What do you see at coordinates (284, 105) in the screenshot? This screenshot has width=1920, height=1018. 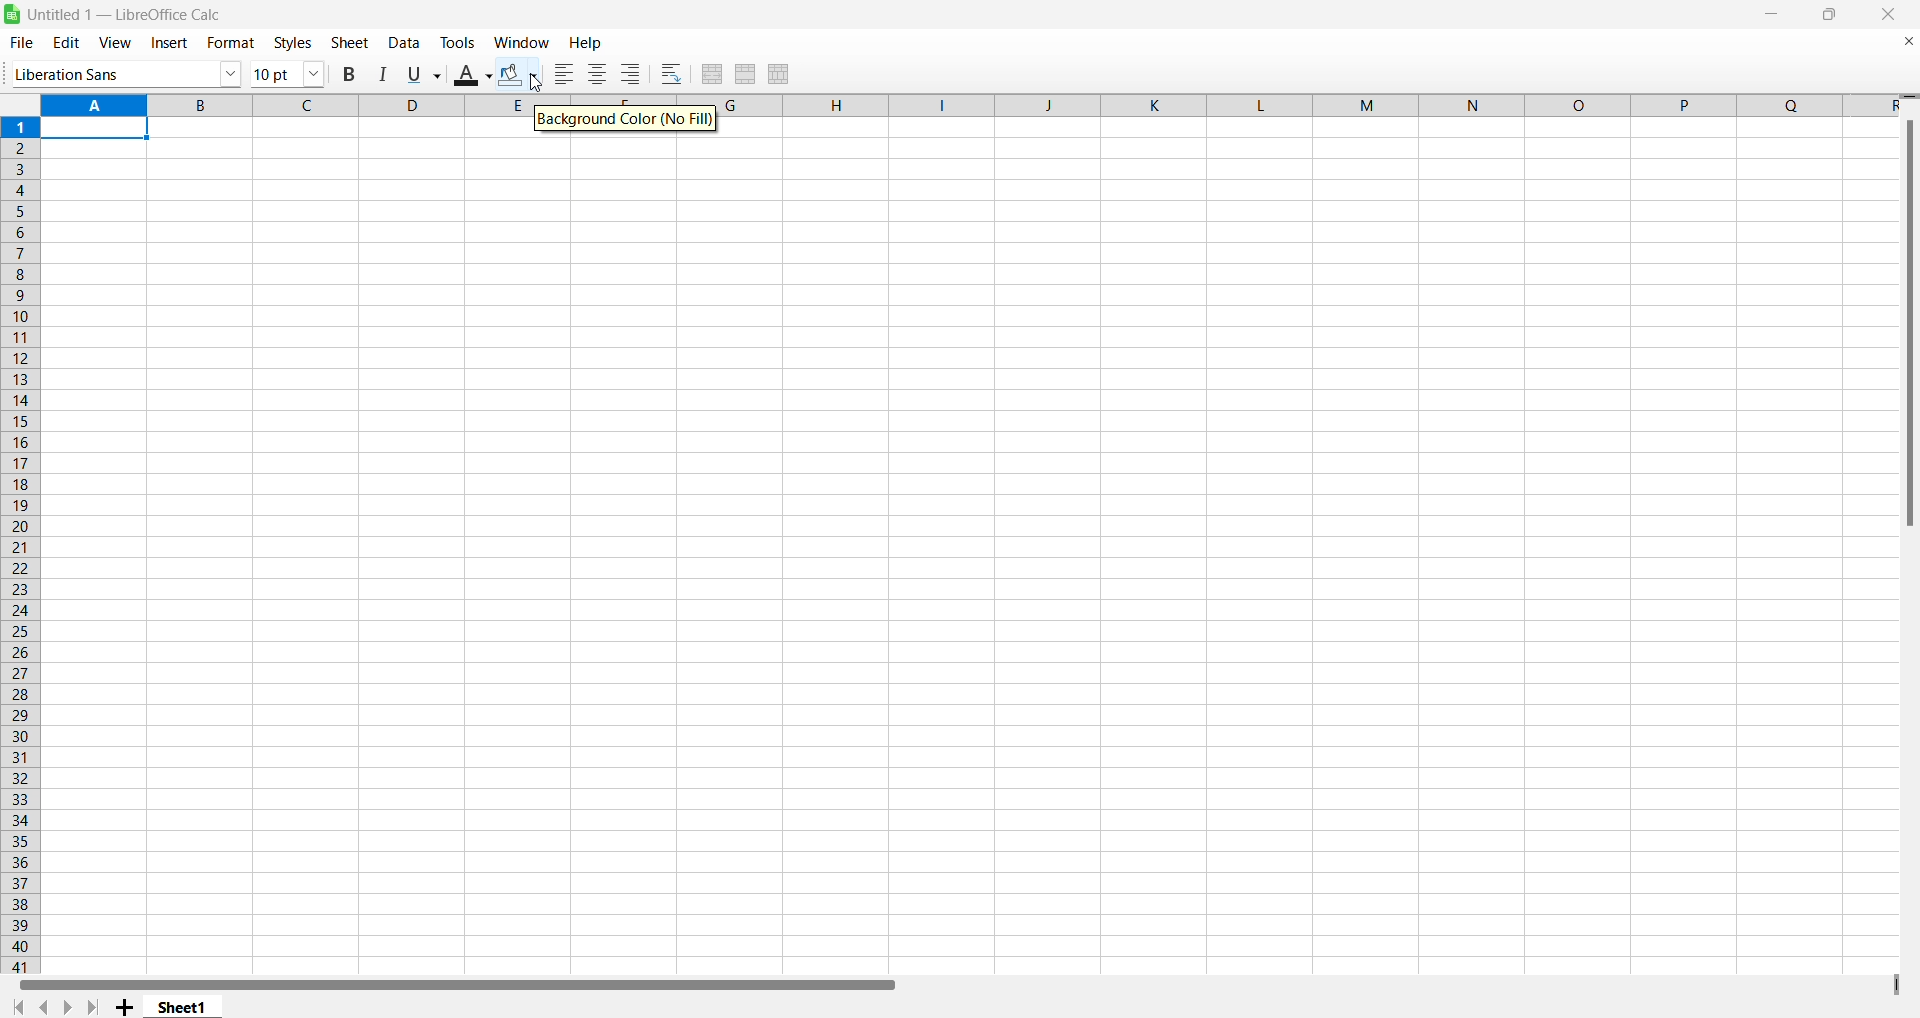 I see `columns` at bounding box center [284, 105].